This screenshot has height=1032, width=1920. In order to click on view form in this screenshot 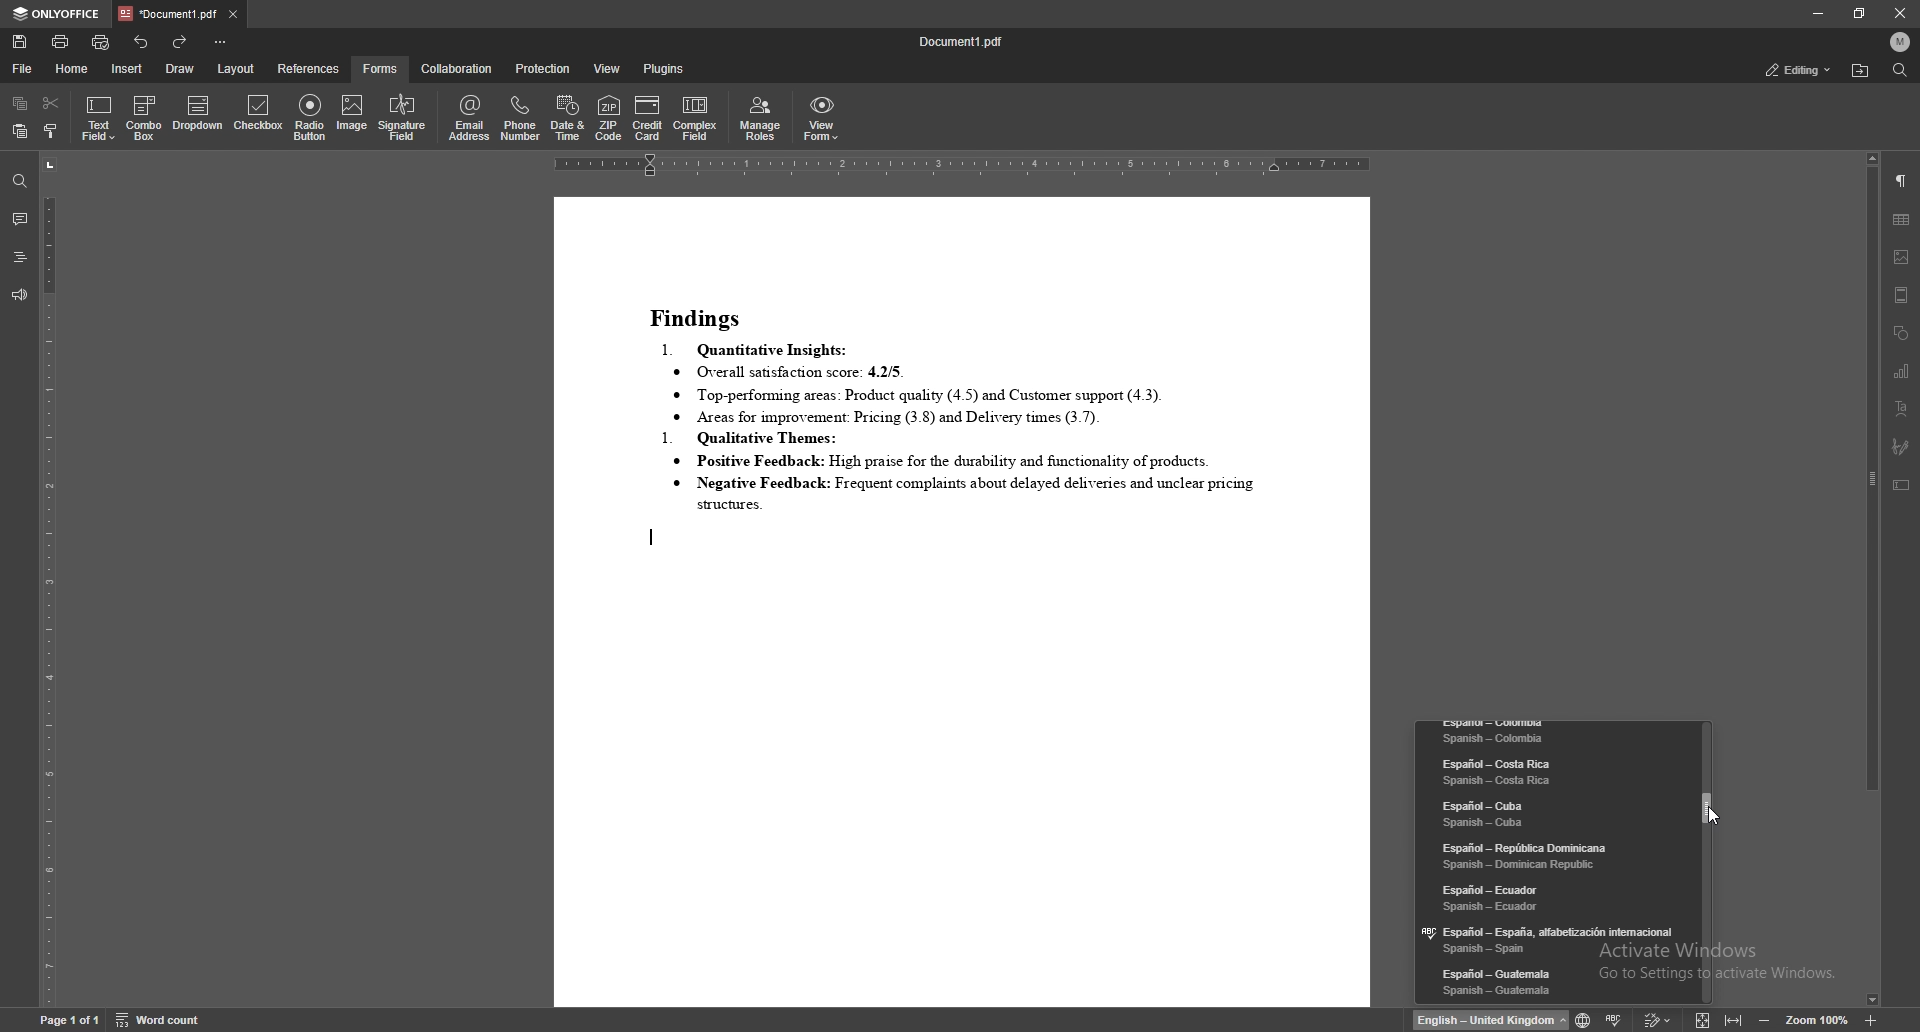, I will do `click(822, 119)`.